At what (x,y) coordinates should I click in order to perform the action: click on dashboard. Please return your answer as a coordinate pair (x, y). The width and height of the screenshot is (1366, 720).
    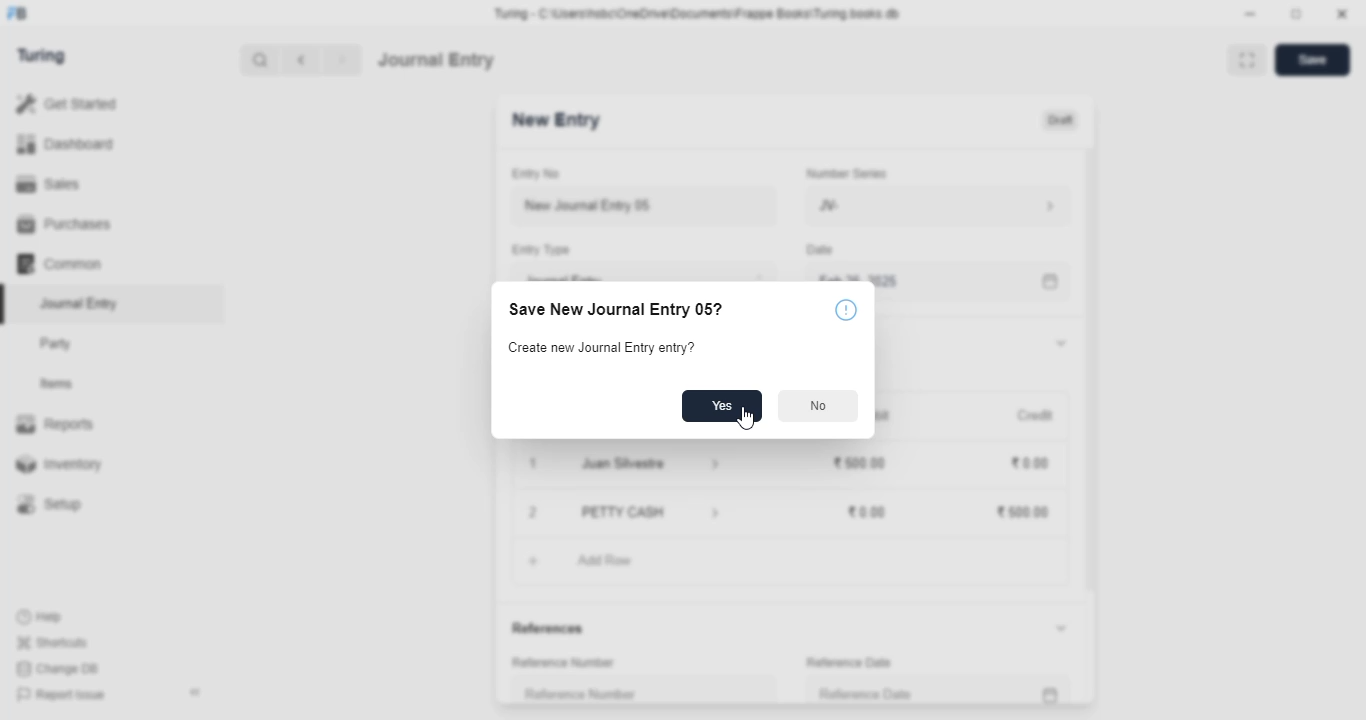
    Looking at the image, I should click on (66, 143).